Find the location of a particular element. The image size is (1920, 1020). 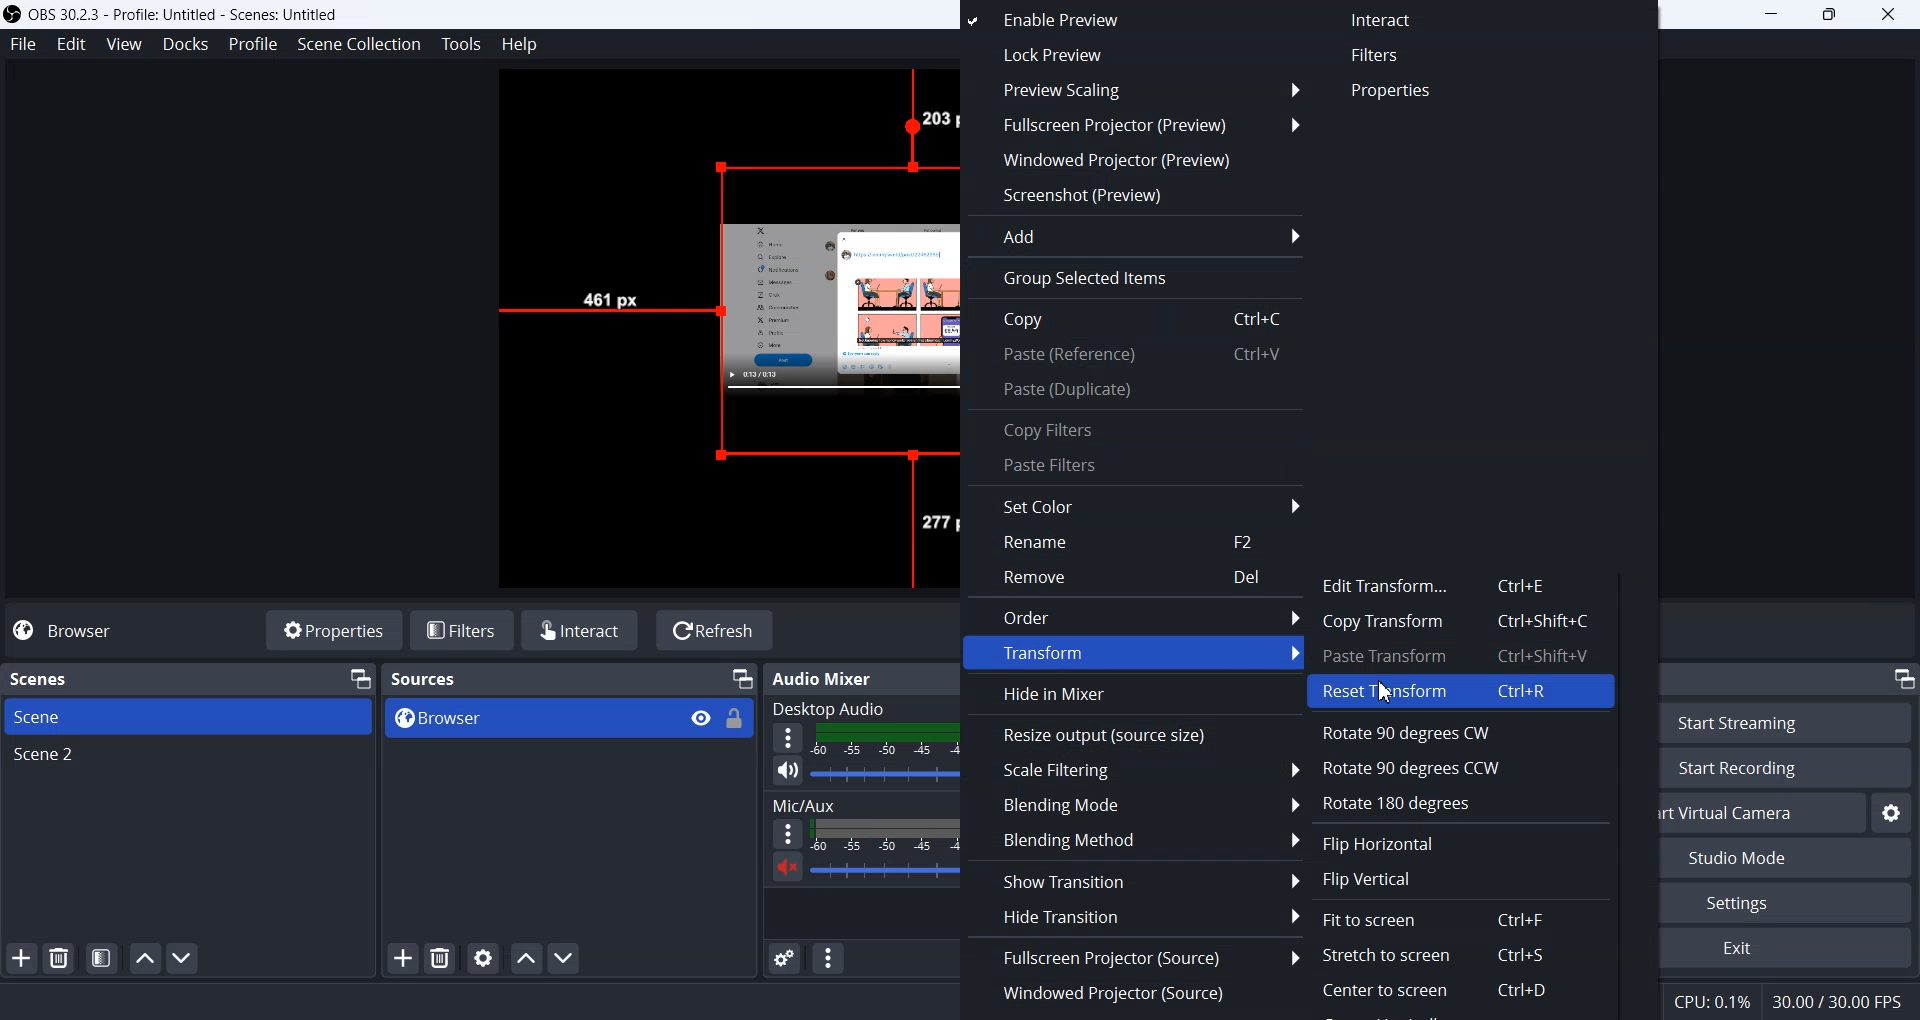

Windowed Projector(Source) is located at coordinates (1137, 998).